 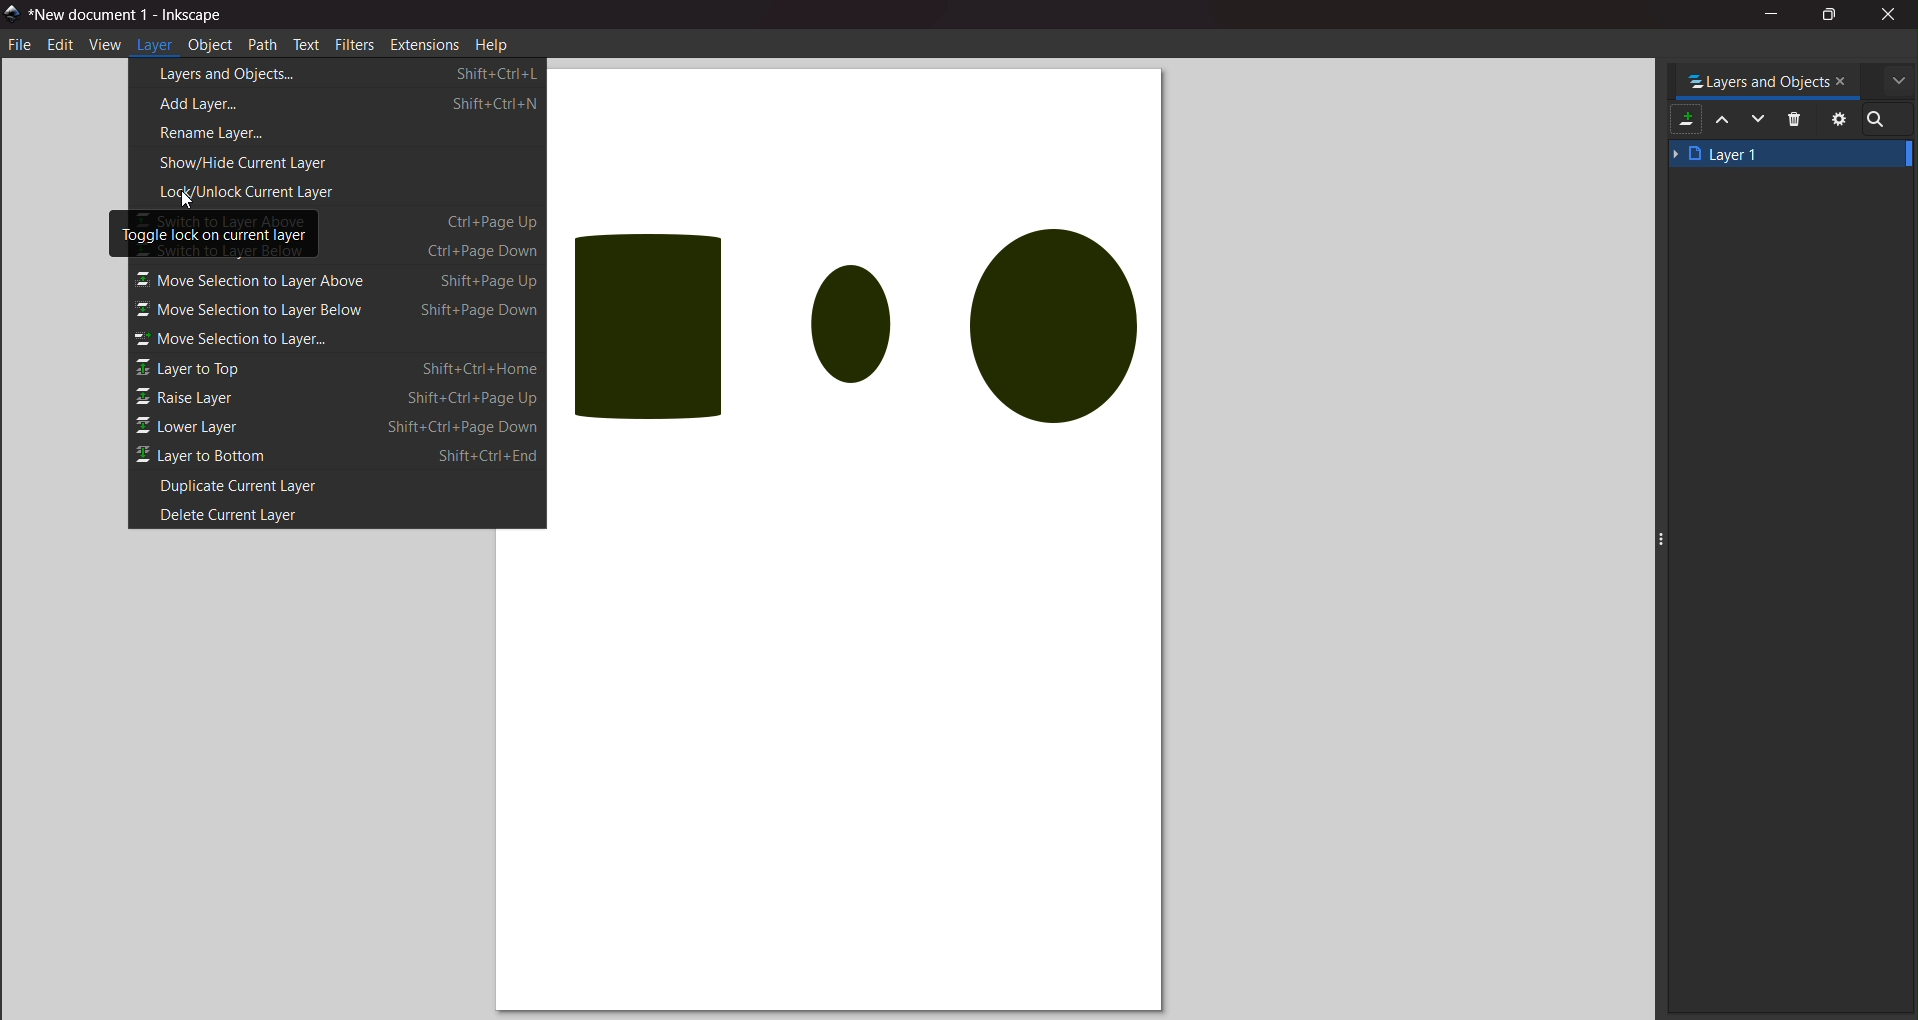 I want to click on objects, so click(x=860, y=325).